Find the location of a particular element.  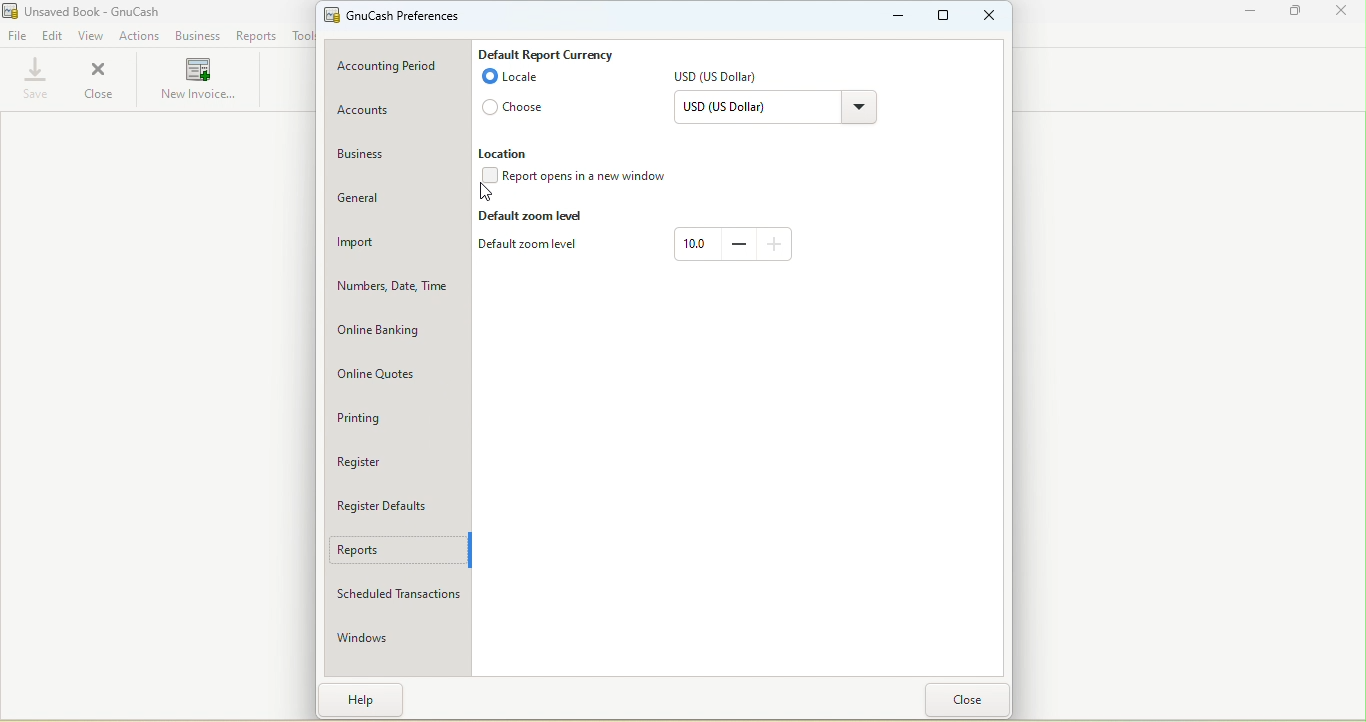

General is located at coordinates (397, 201).